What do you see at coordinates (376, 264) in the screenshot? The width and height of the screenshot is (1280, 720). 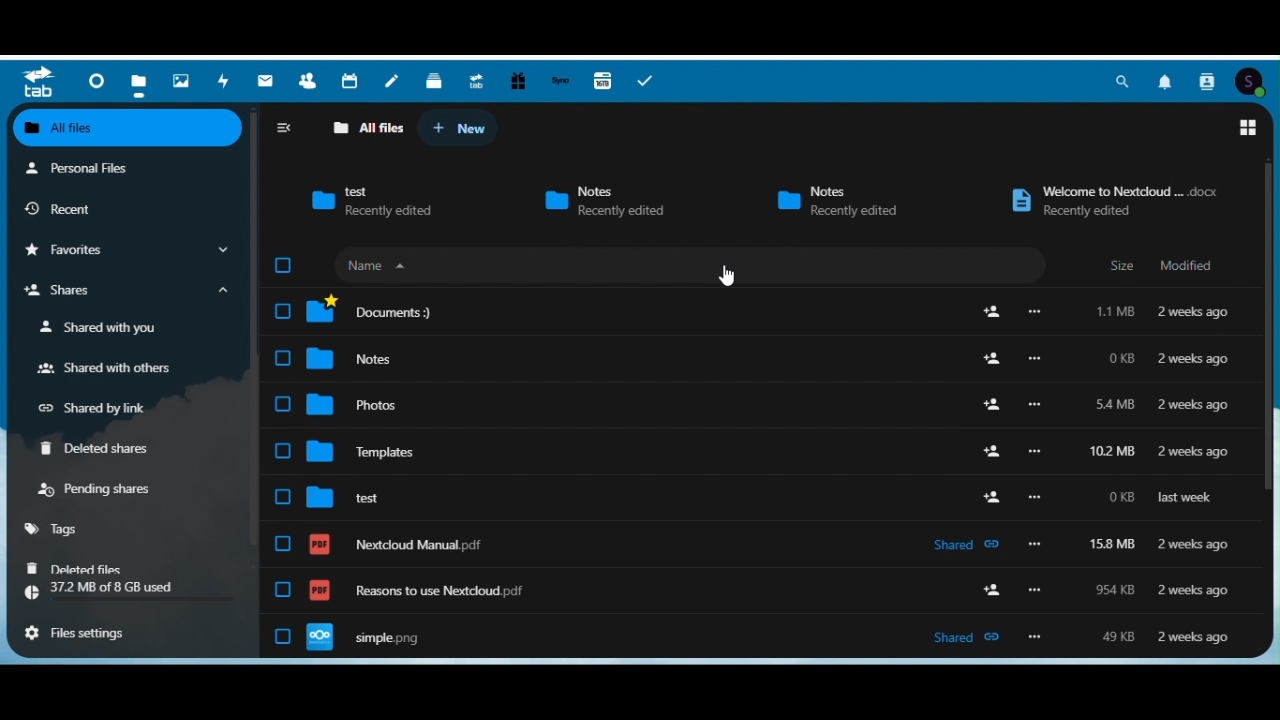 I see `Arrange by name ` at bounding box center [376, 264].